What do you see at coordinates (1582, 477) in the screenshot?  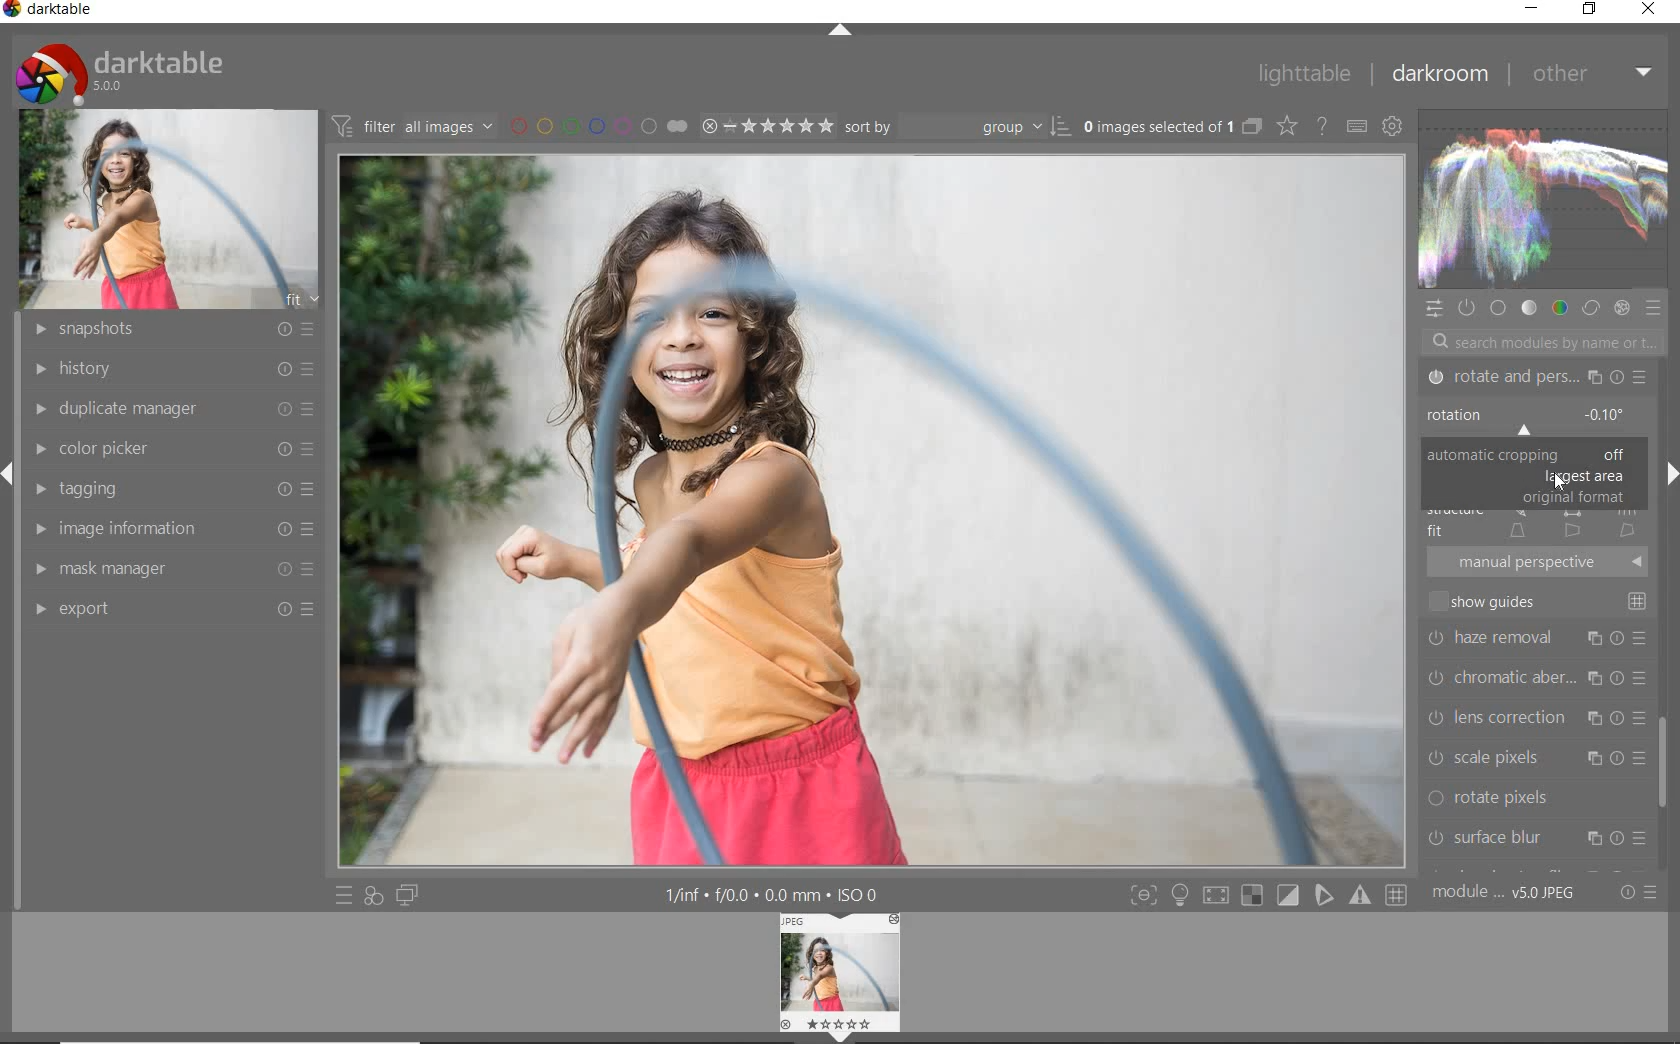 I see `LARGEST AREA` at bounding box center [1582, 477].